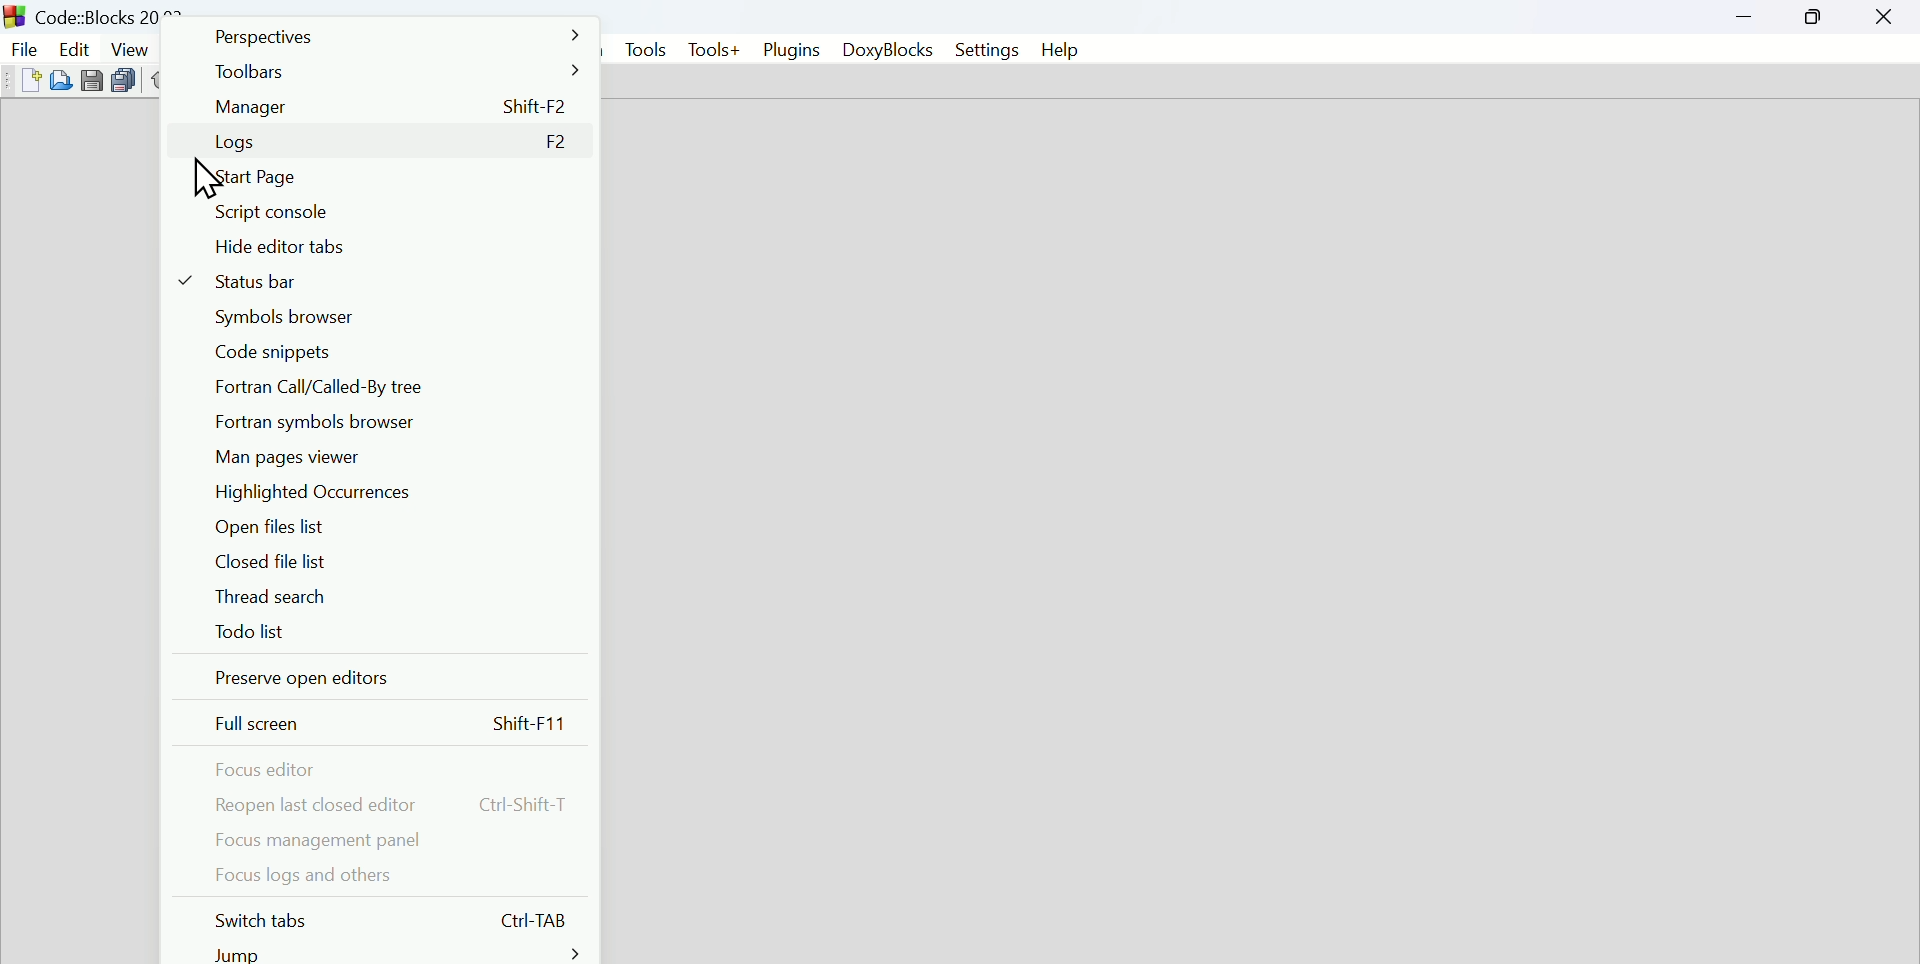 The height and width of the screenshot is (964, 1920). What do you see at coordinates (791, 49) in the screenshot?
I see `Plugins` at bounding box center [791, 49].